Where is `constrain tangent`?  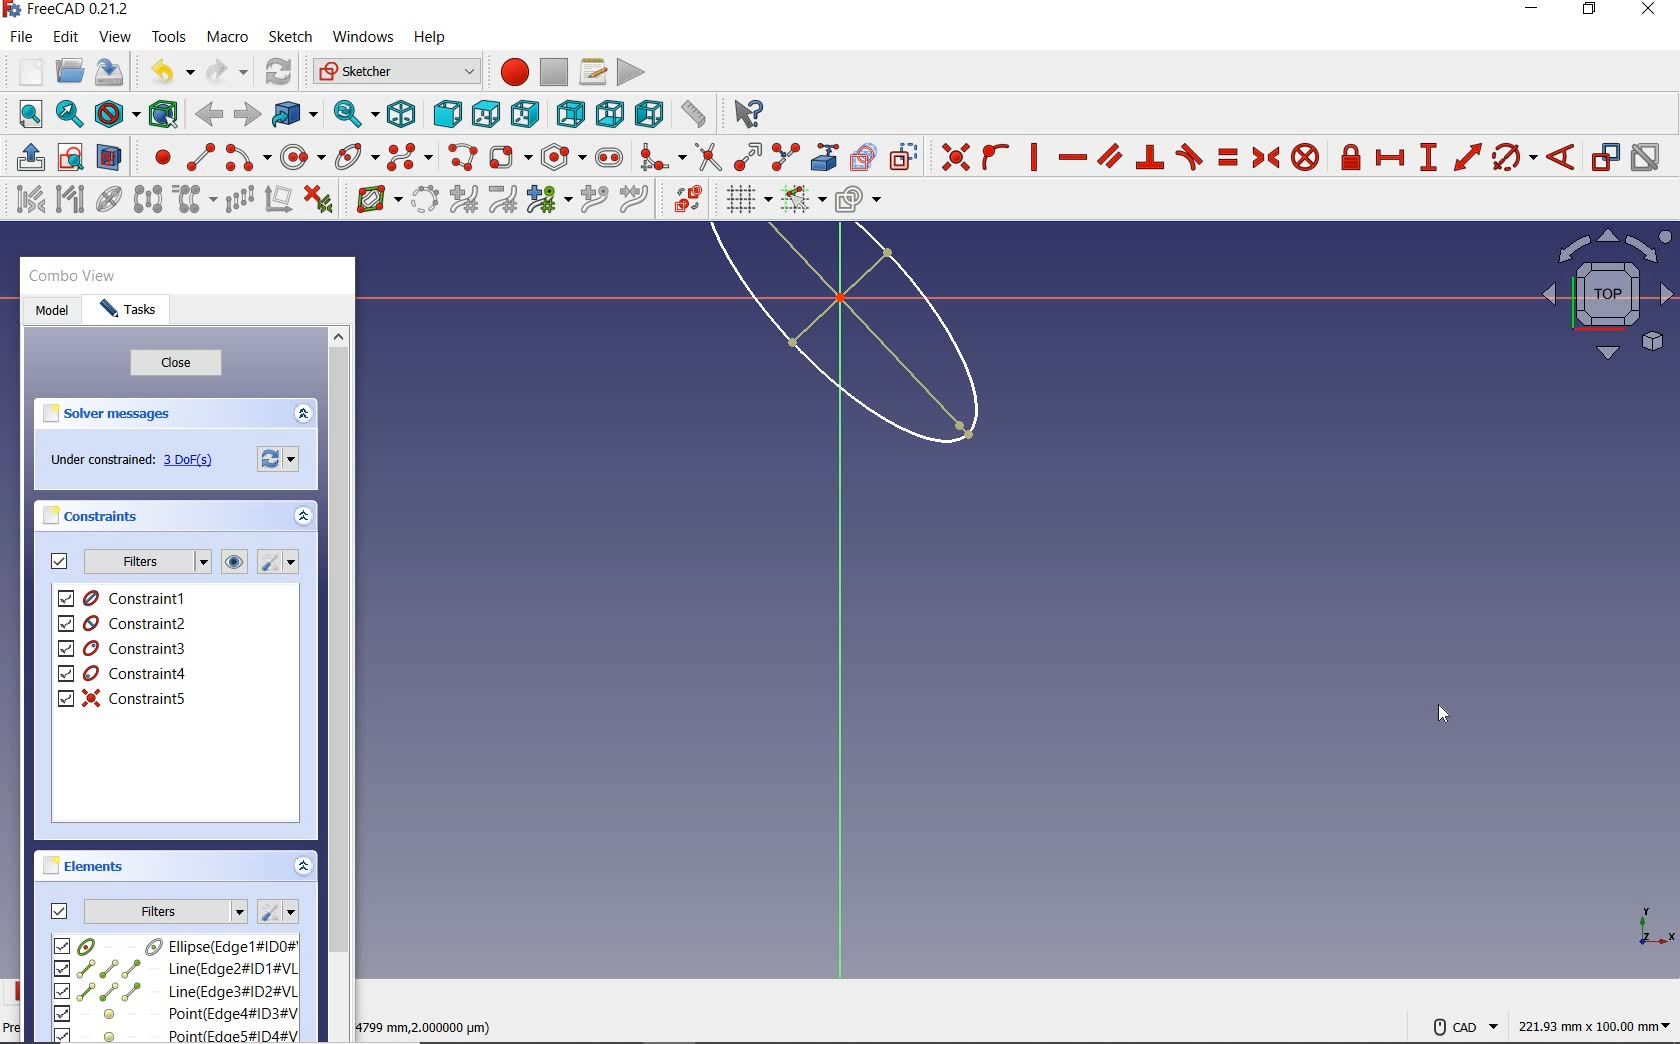
constrain tangent is located at coordinates (1190, 155).